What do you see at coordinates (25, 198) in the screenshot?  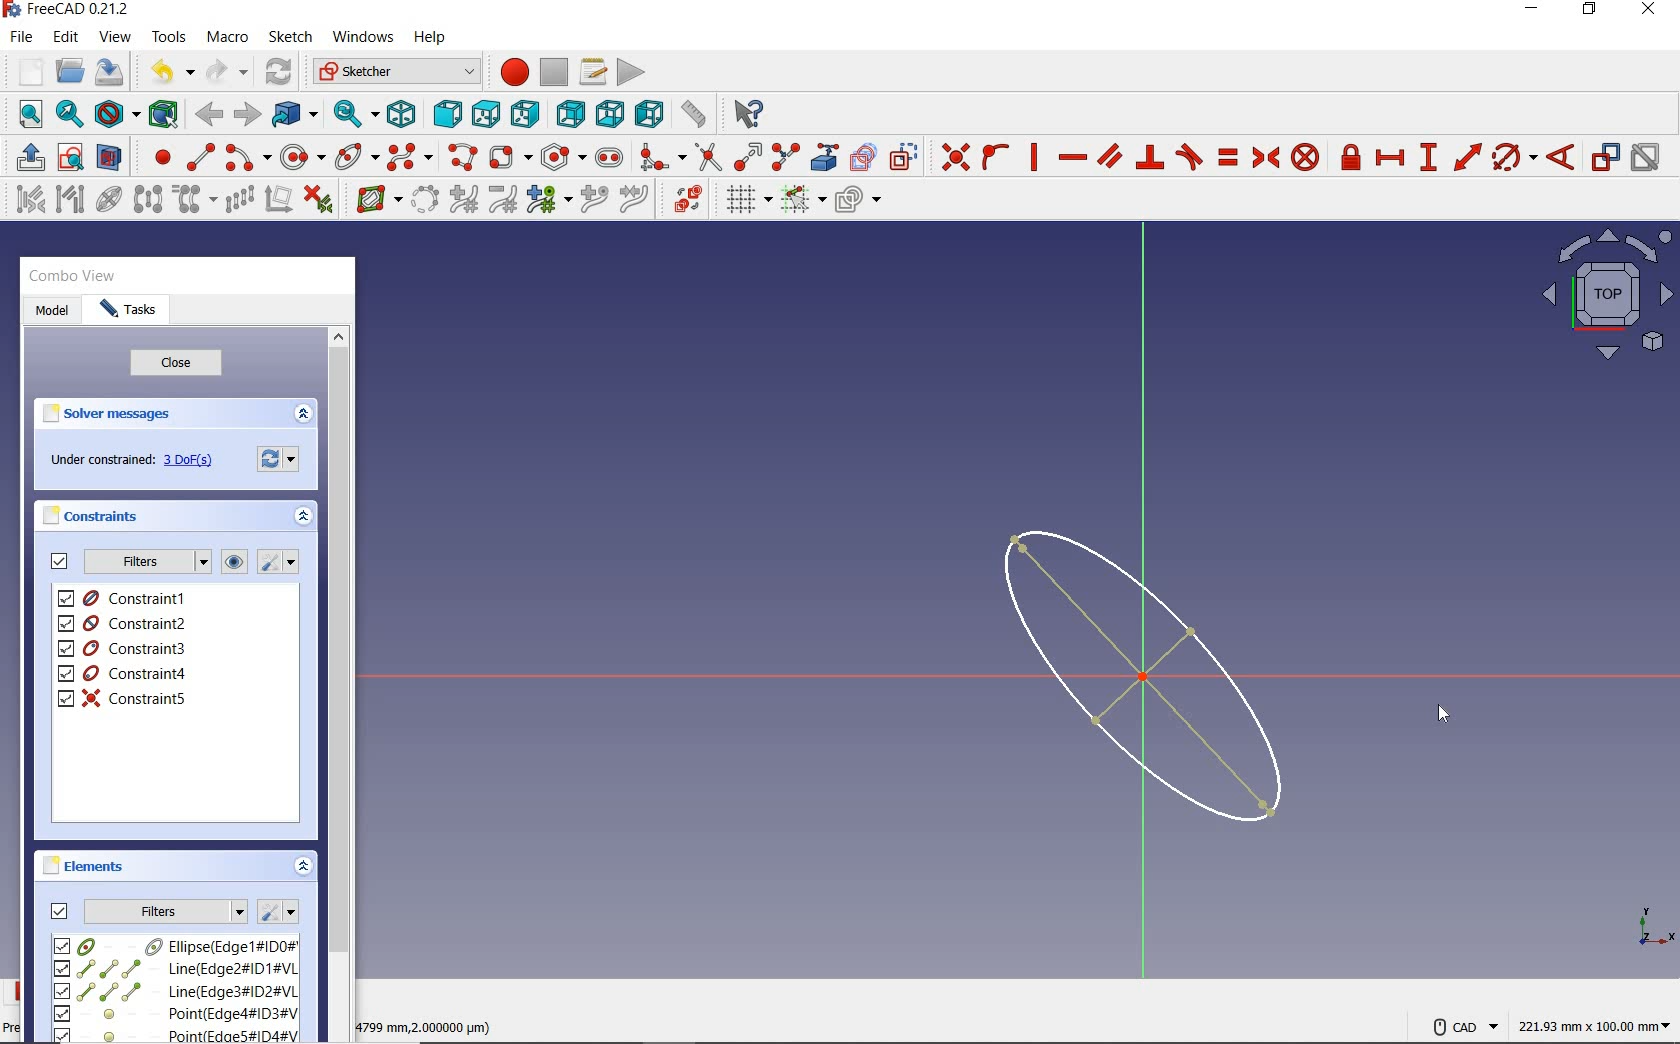 I see `select associated constraint` at bounding box center [25, 198].